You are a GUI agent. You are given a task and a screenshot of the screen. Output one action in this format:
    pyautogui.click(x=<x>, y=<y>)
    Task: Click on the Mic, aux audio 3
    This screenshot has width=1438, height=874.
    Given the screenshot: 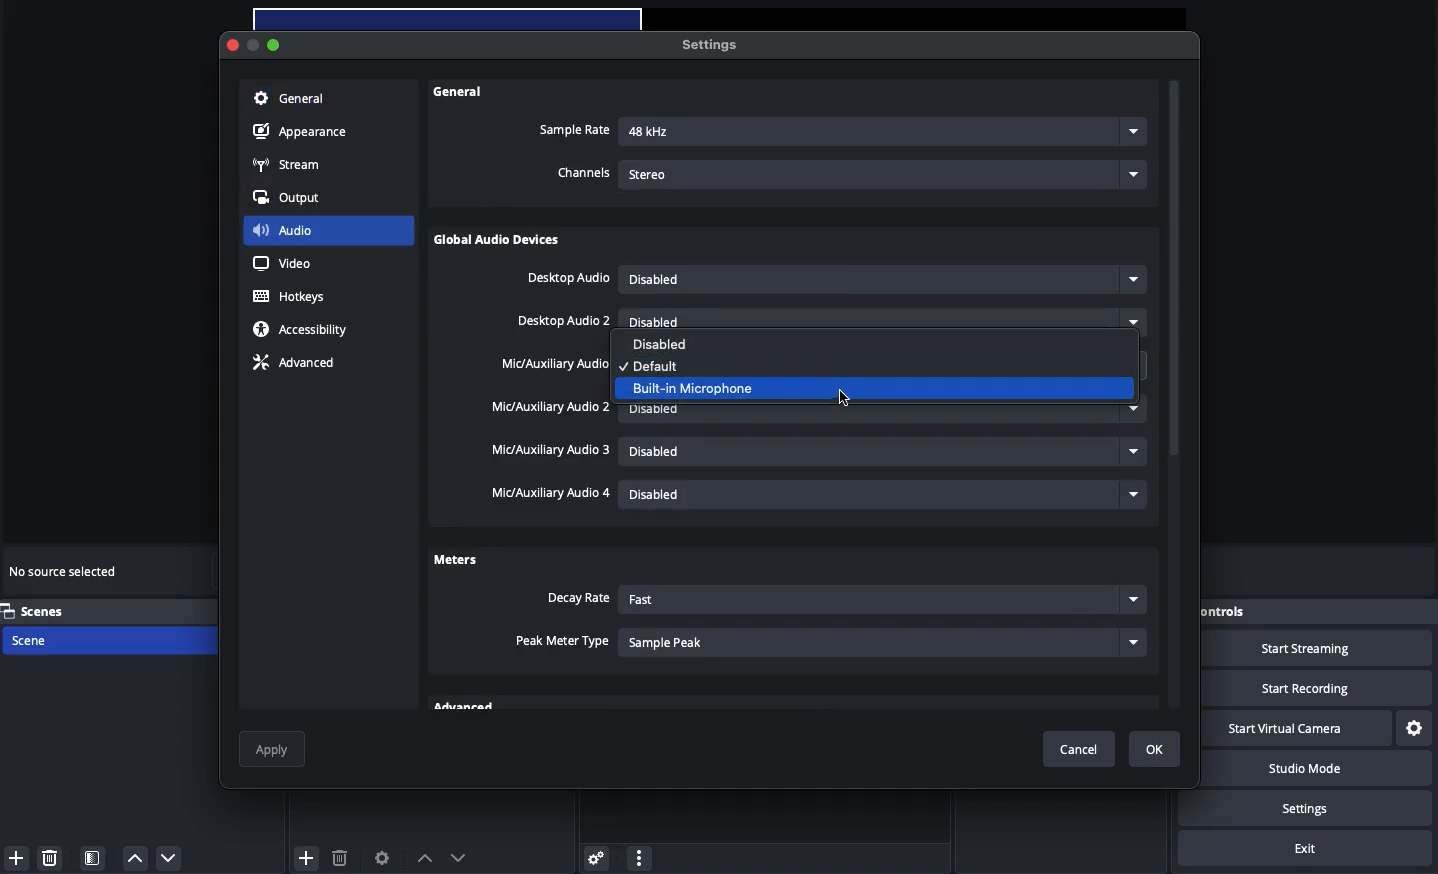 What is the action you would take?
    pyautogui.click(x=552, y=451)
    